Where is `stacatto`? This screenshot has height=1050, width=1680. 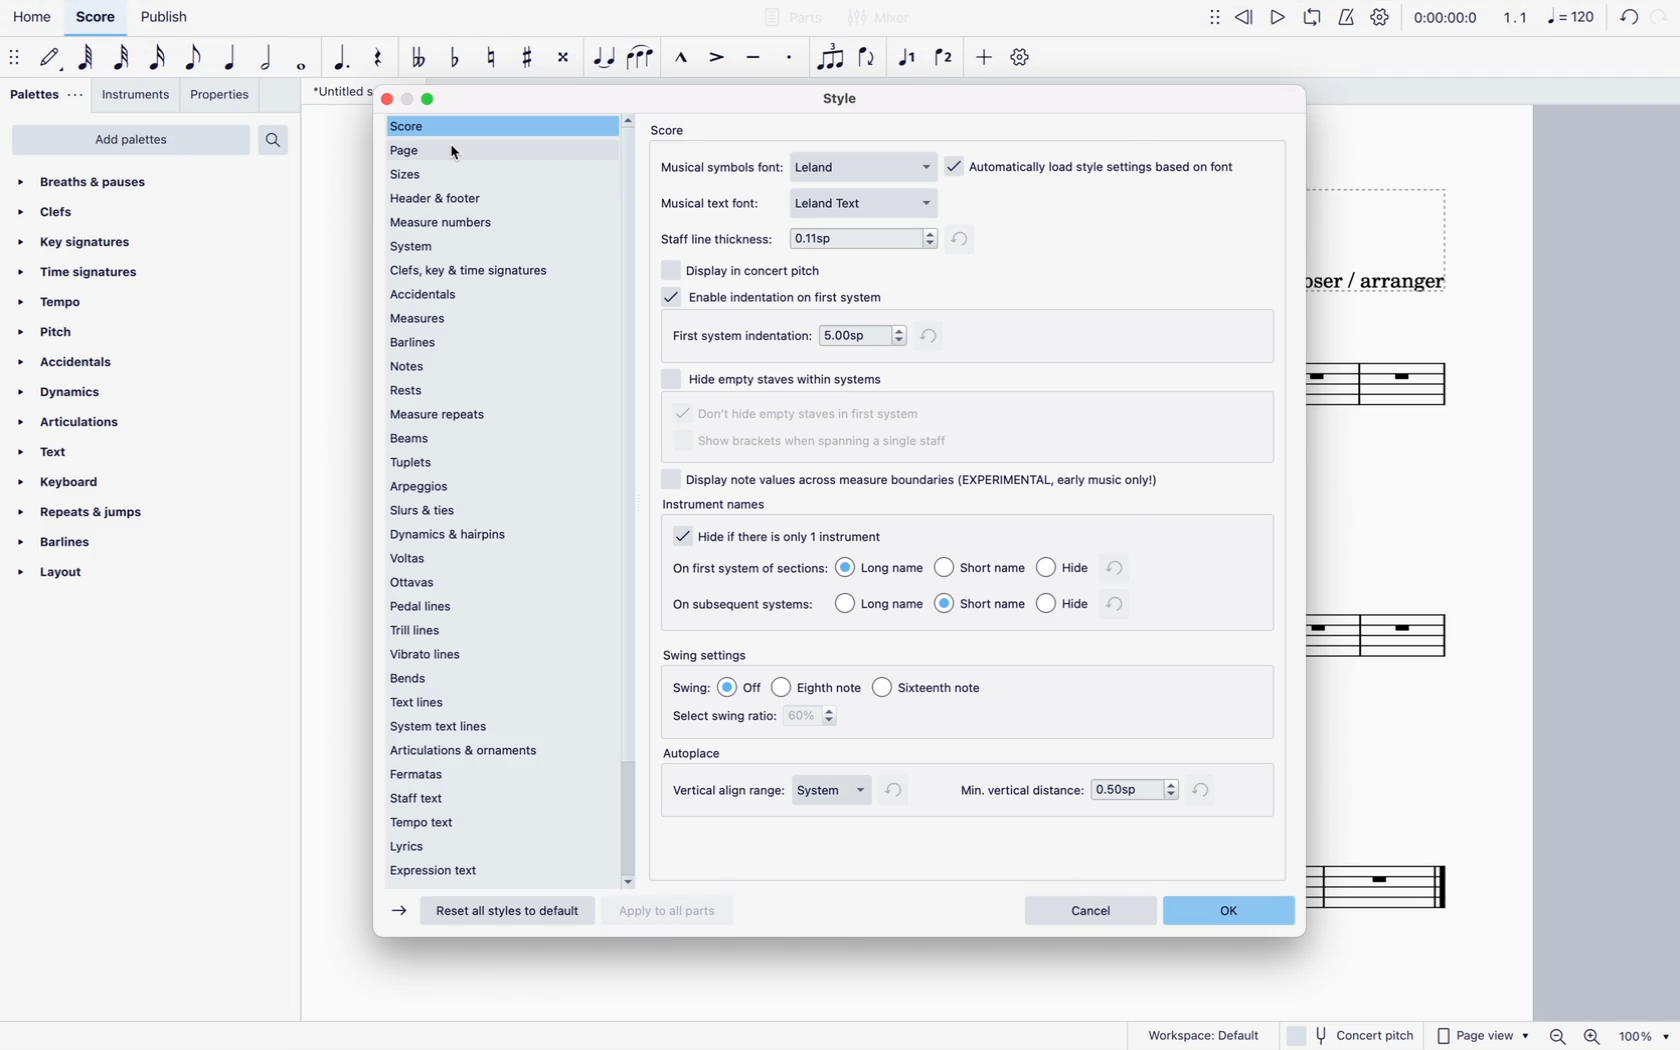
stacatto is located at coordinates (789, 60).